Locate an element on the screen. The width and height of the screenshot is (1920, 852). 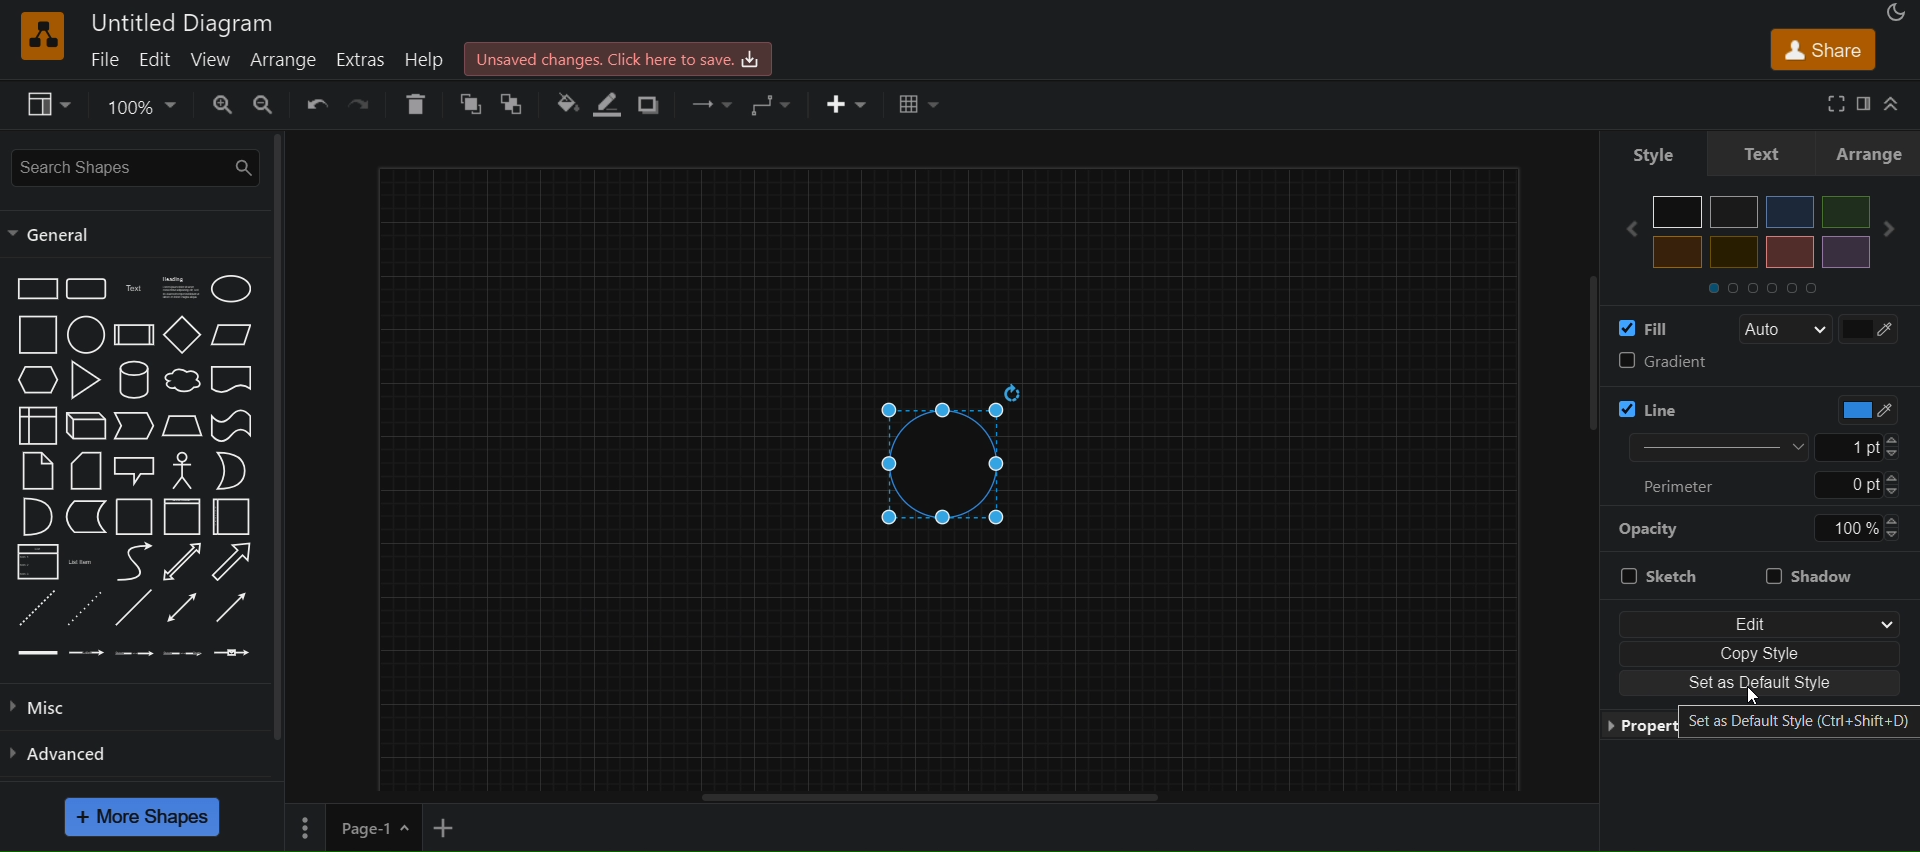
square is located at coordinates (37, 335).